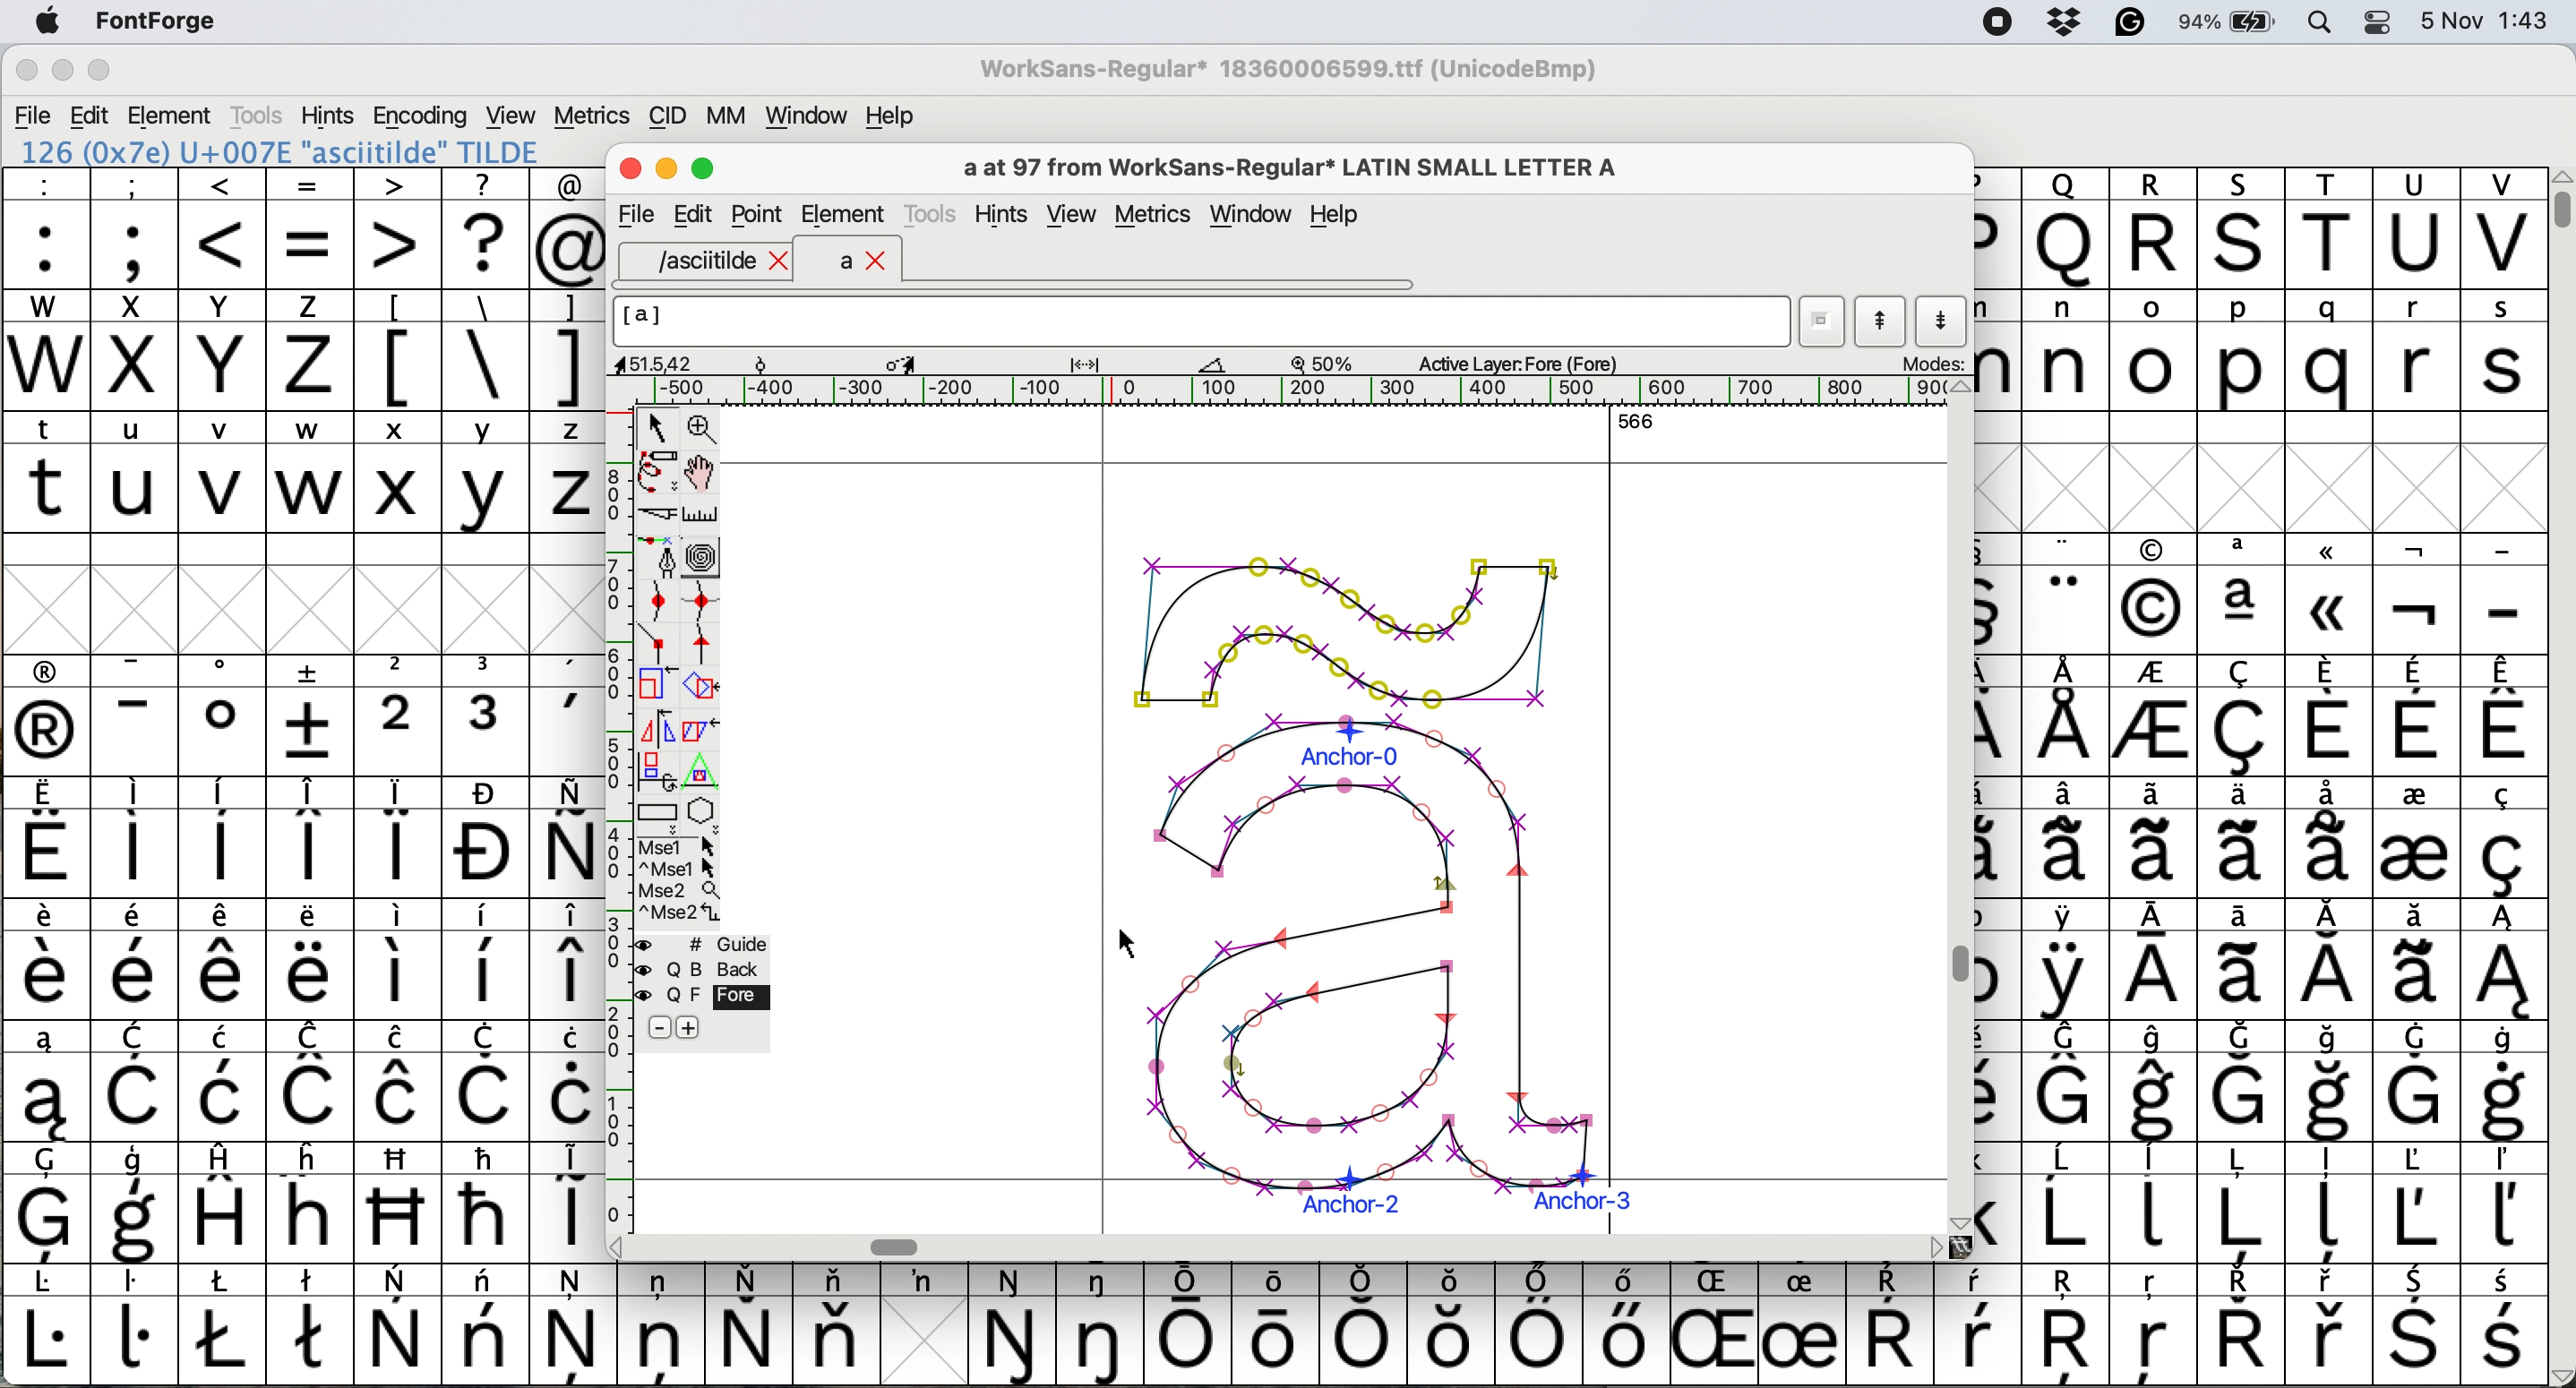 The width and height of the screenshot is (2576, 1388). Describe the element at coordinates (135, 1323) in the screenshot. I see `symbol` at that location.